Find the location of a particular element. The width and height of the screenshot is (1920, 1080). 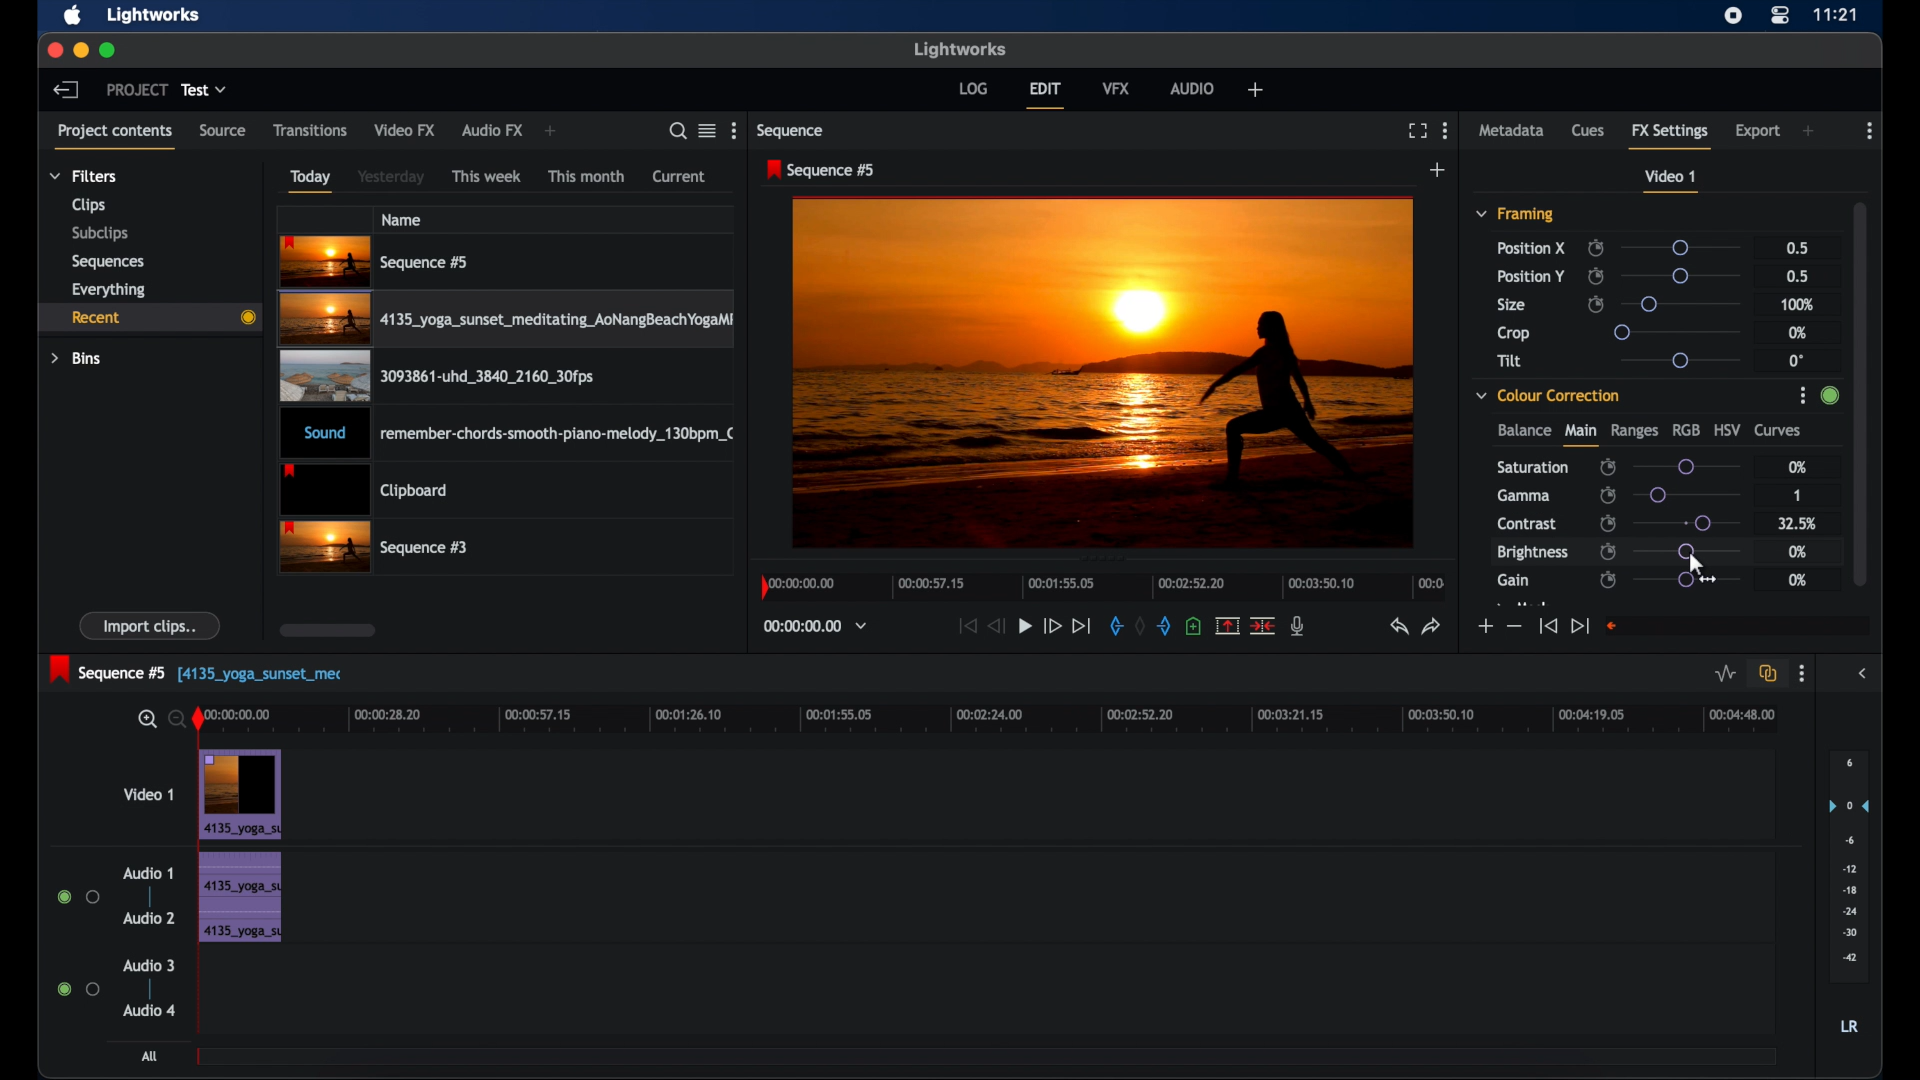

slider is located at coordinates (1682, 276).